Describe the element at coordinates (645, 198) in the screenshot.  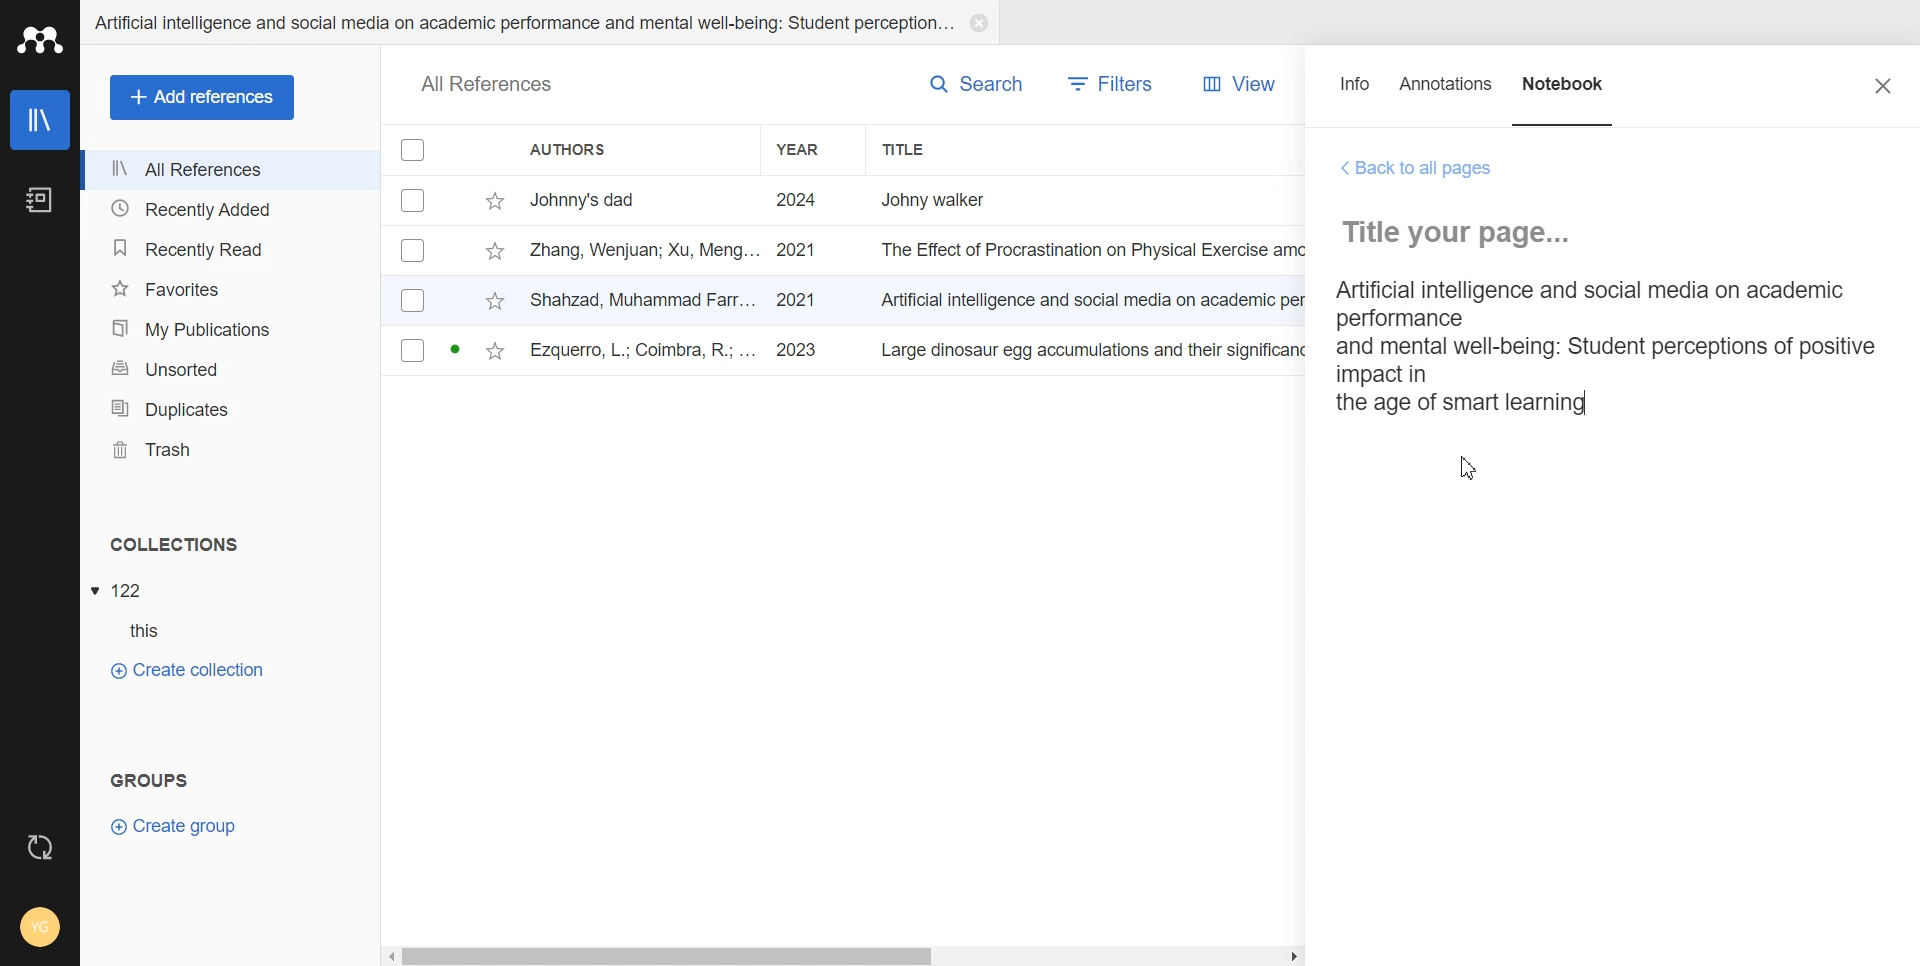
I see `johnny's dad` at that location.